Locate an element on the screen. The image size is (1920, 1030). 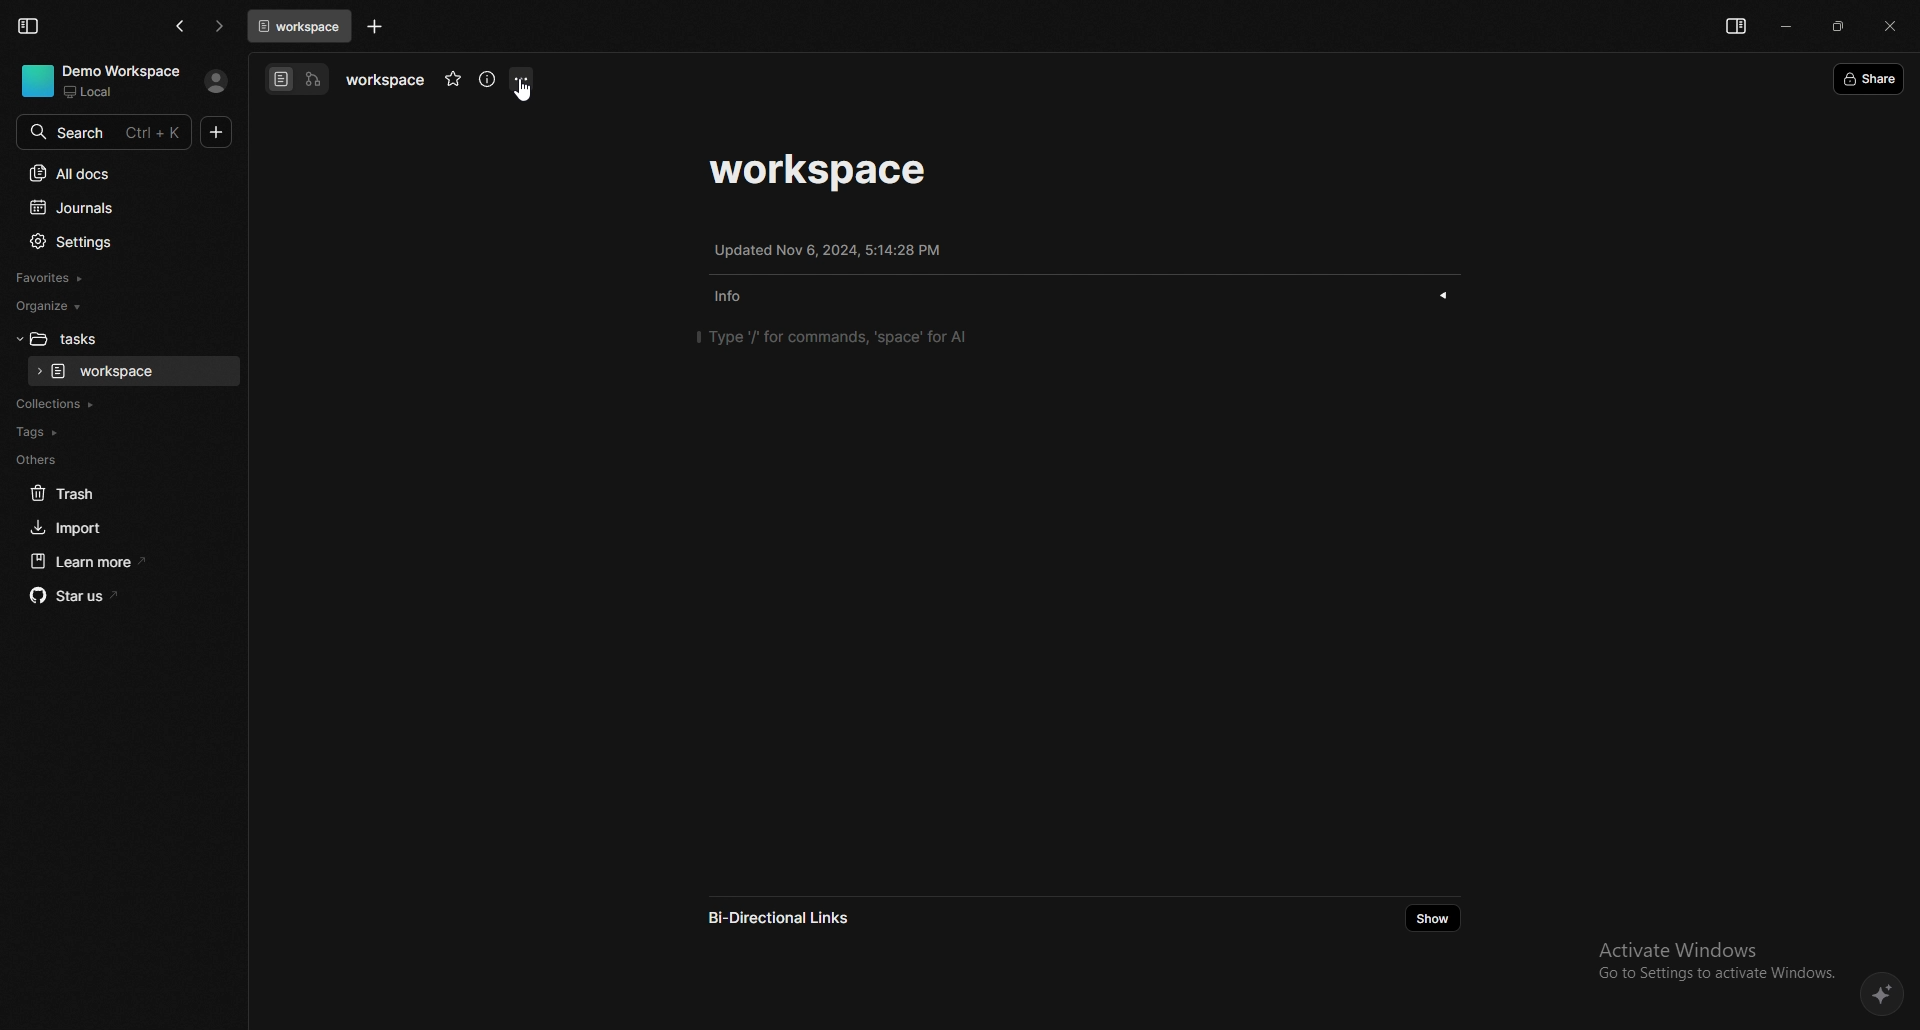
settings is located at coordinates (115, 243).